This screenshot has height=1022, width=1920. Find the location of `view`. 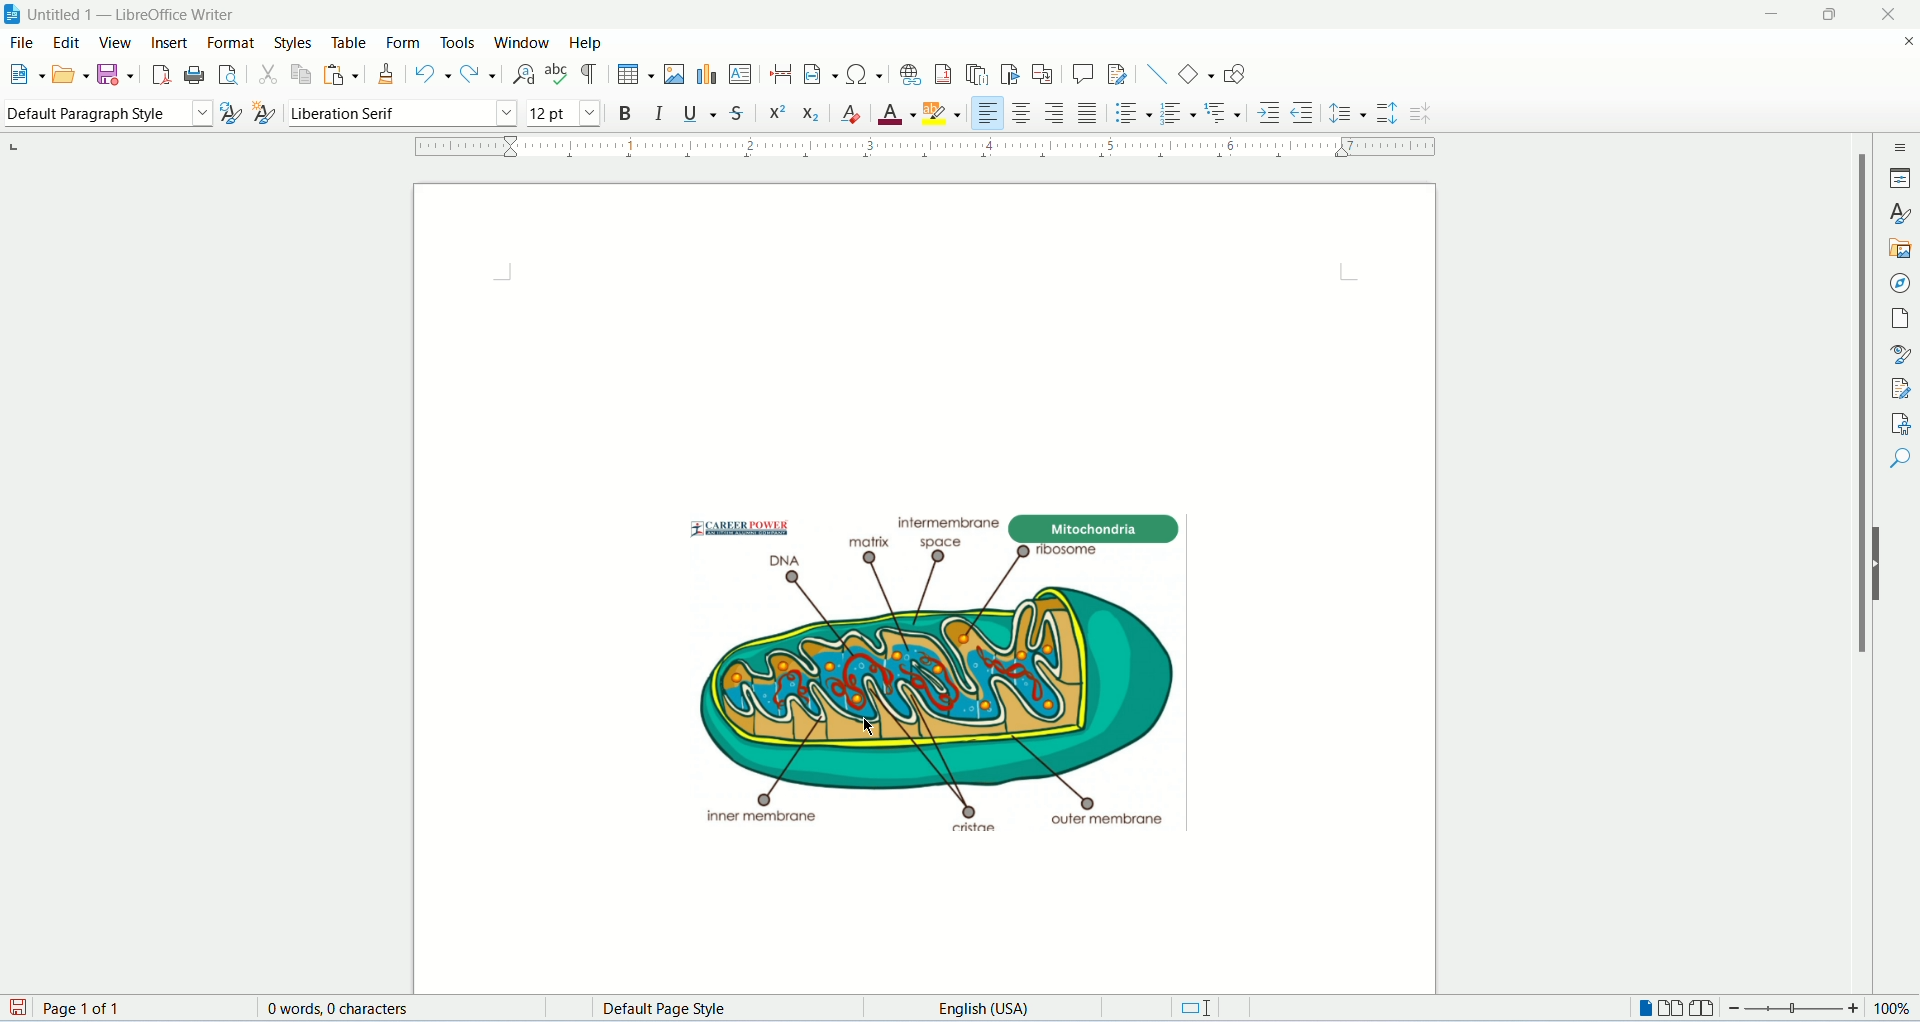

view is located at coordinates (116, 44).